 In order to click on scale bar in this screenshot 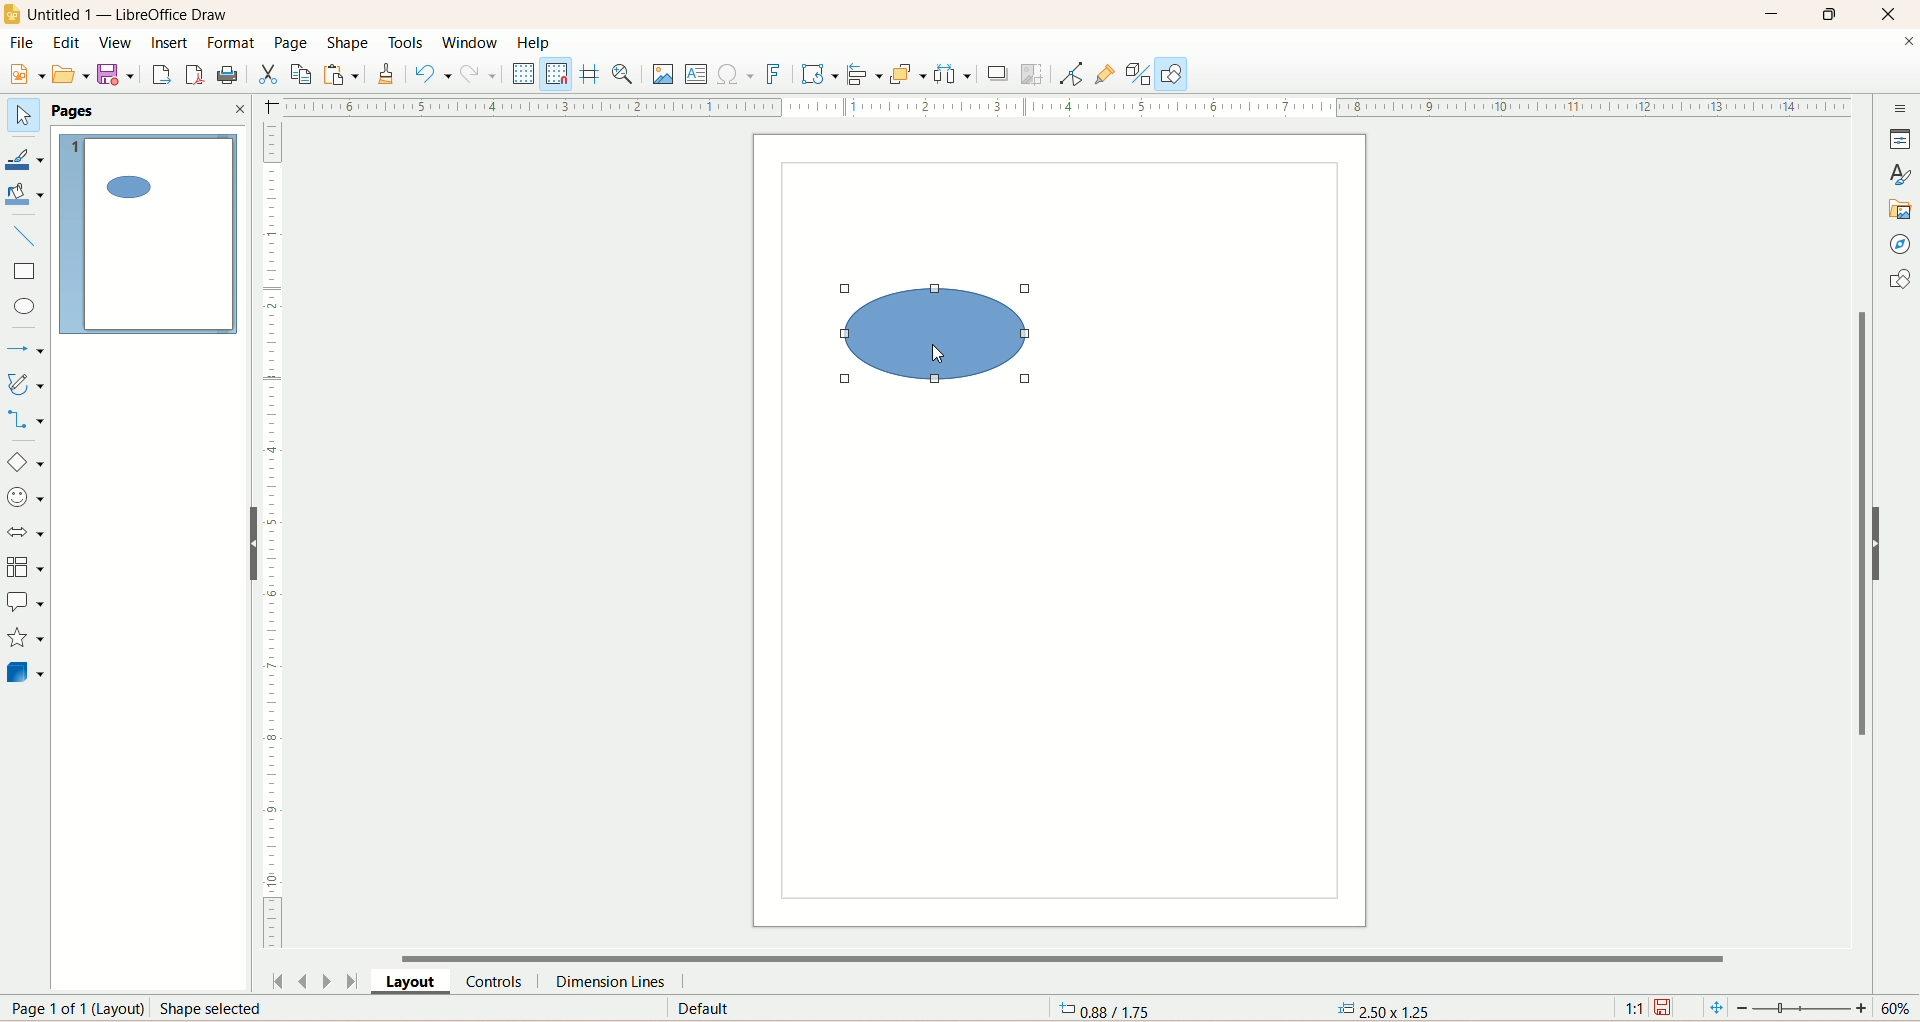, I will do `click(1069, 108)`.